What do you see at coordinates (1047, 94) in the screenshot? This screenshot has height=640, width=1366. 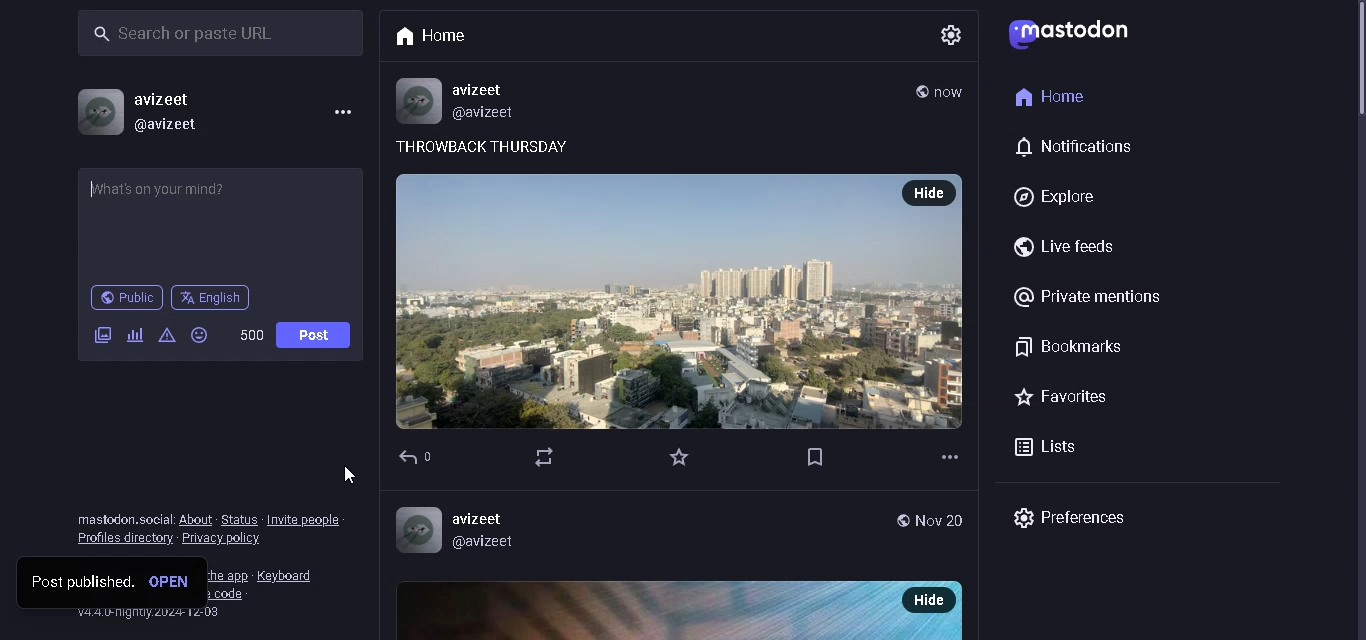 I see `home` at bounding box center [1047, 94].